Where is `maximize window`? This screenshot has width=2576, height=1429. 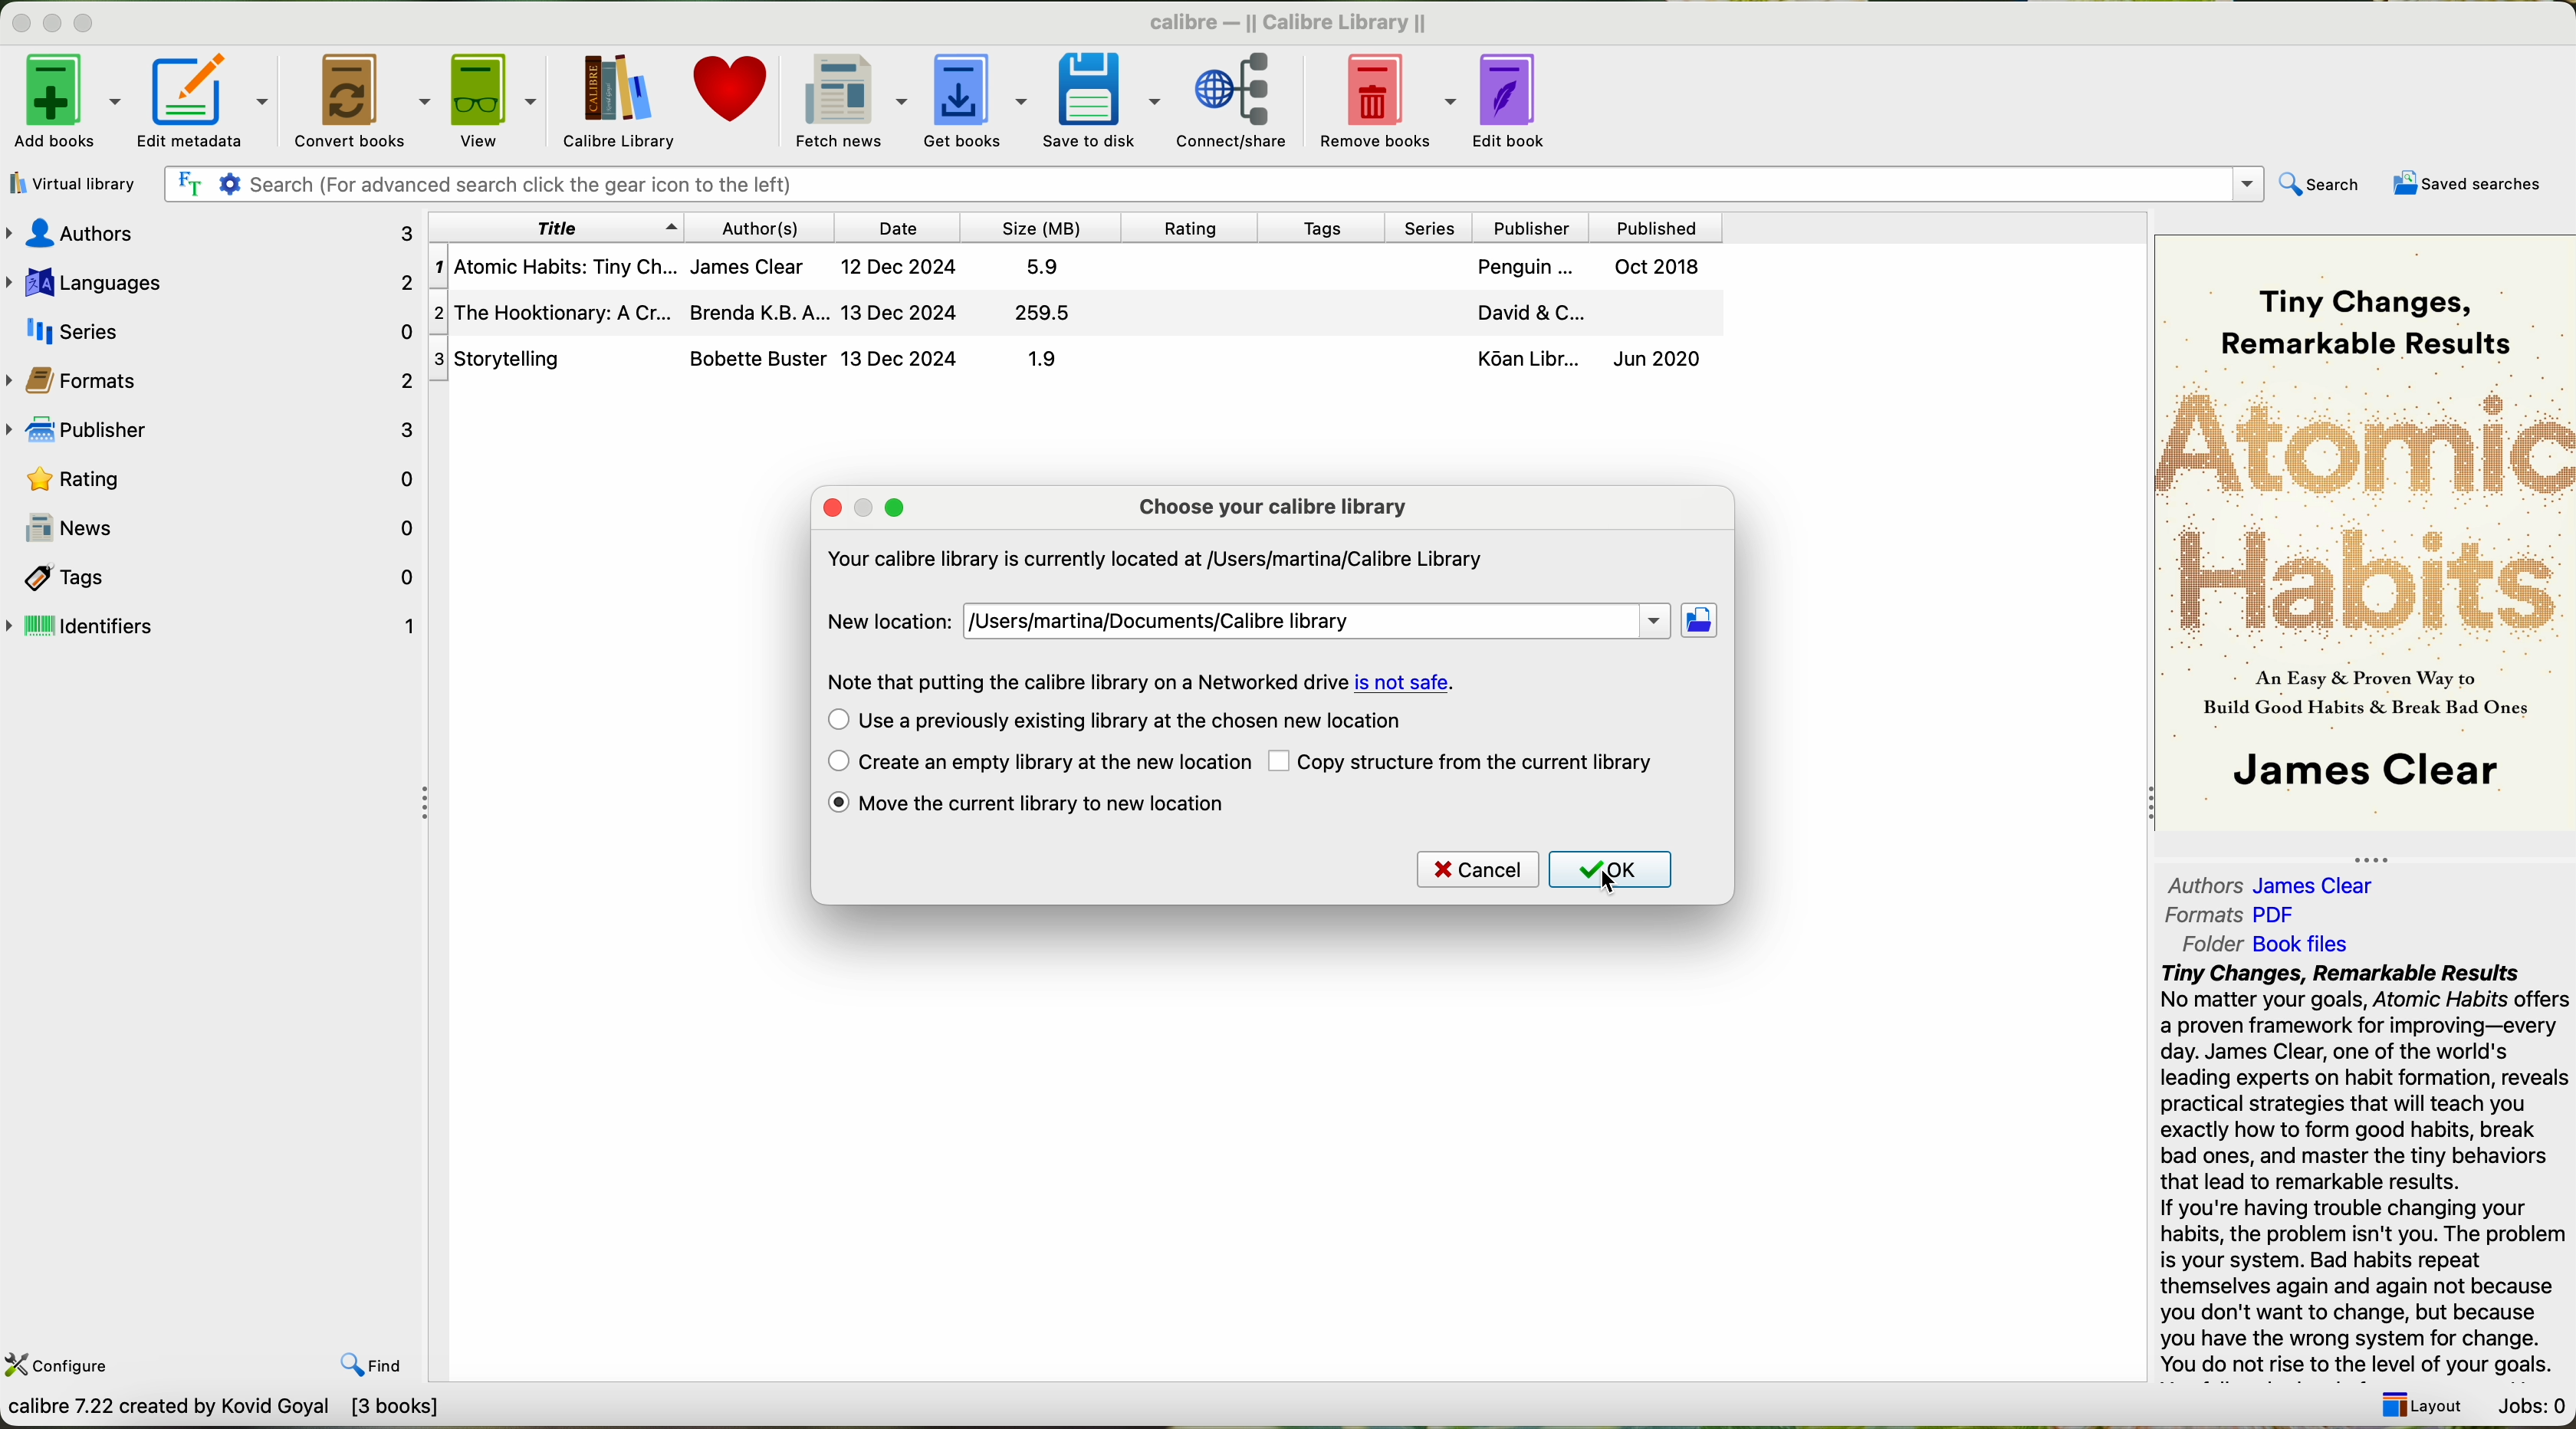
maximize window is located at coordinates (897, 506).